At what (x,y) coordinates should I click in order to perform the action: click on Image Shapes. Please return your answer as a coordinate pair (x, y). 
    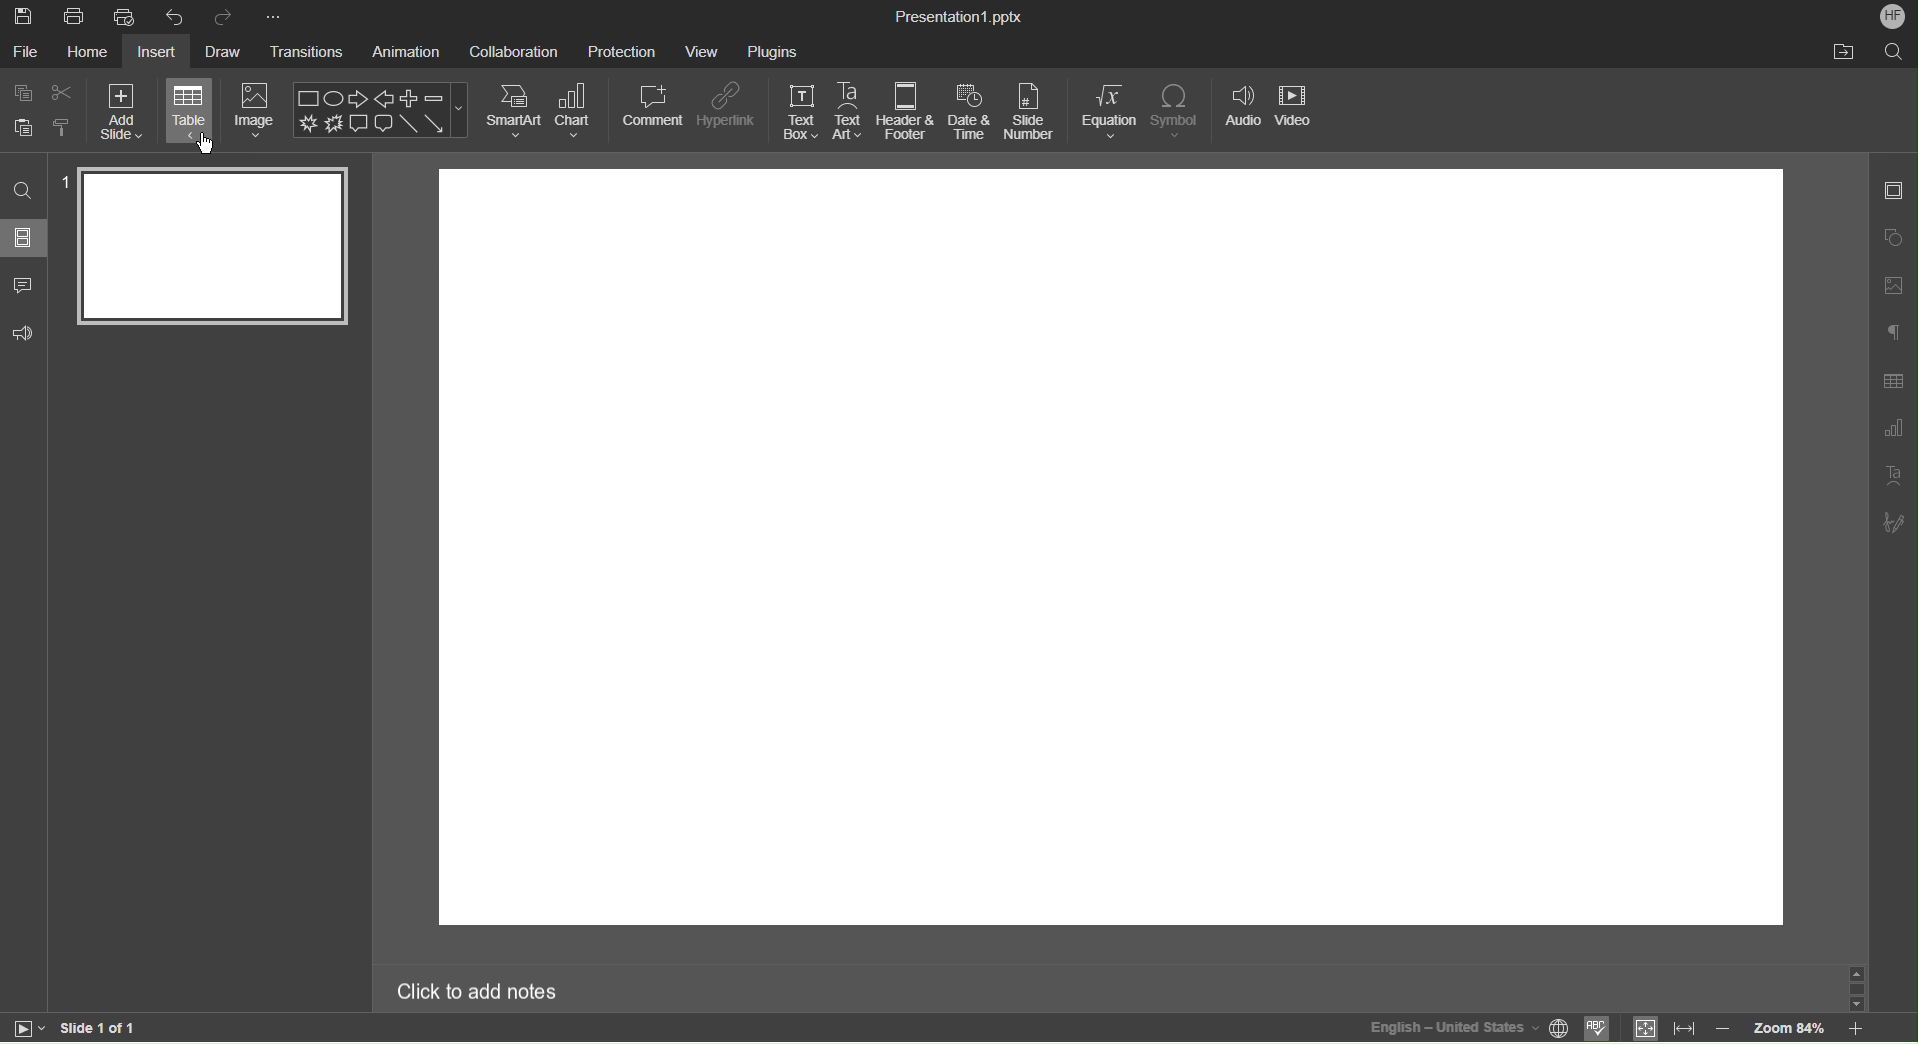
    Looking at the image, I should click on (382, 110).